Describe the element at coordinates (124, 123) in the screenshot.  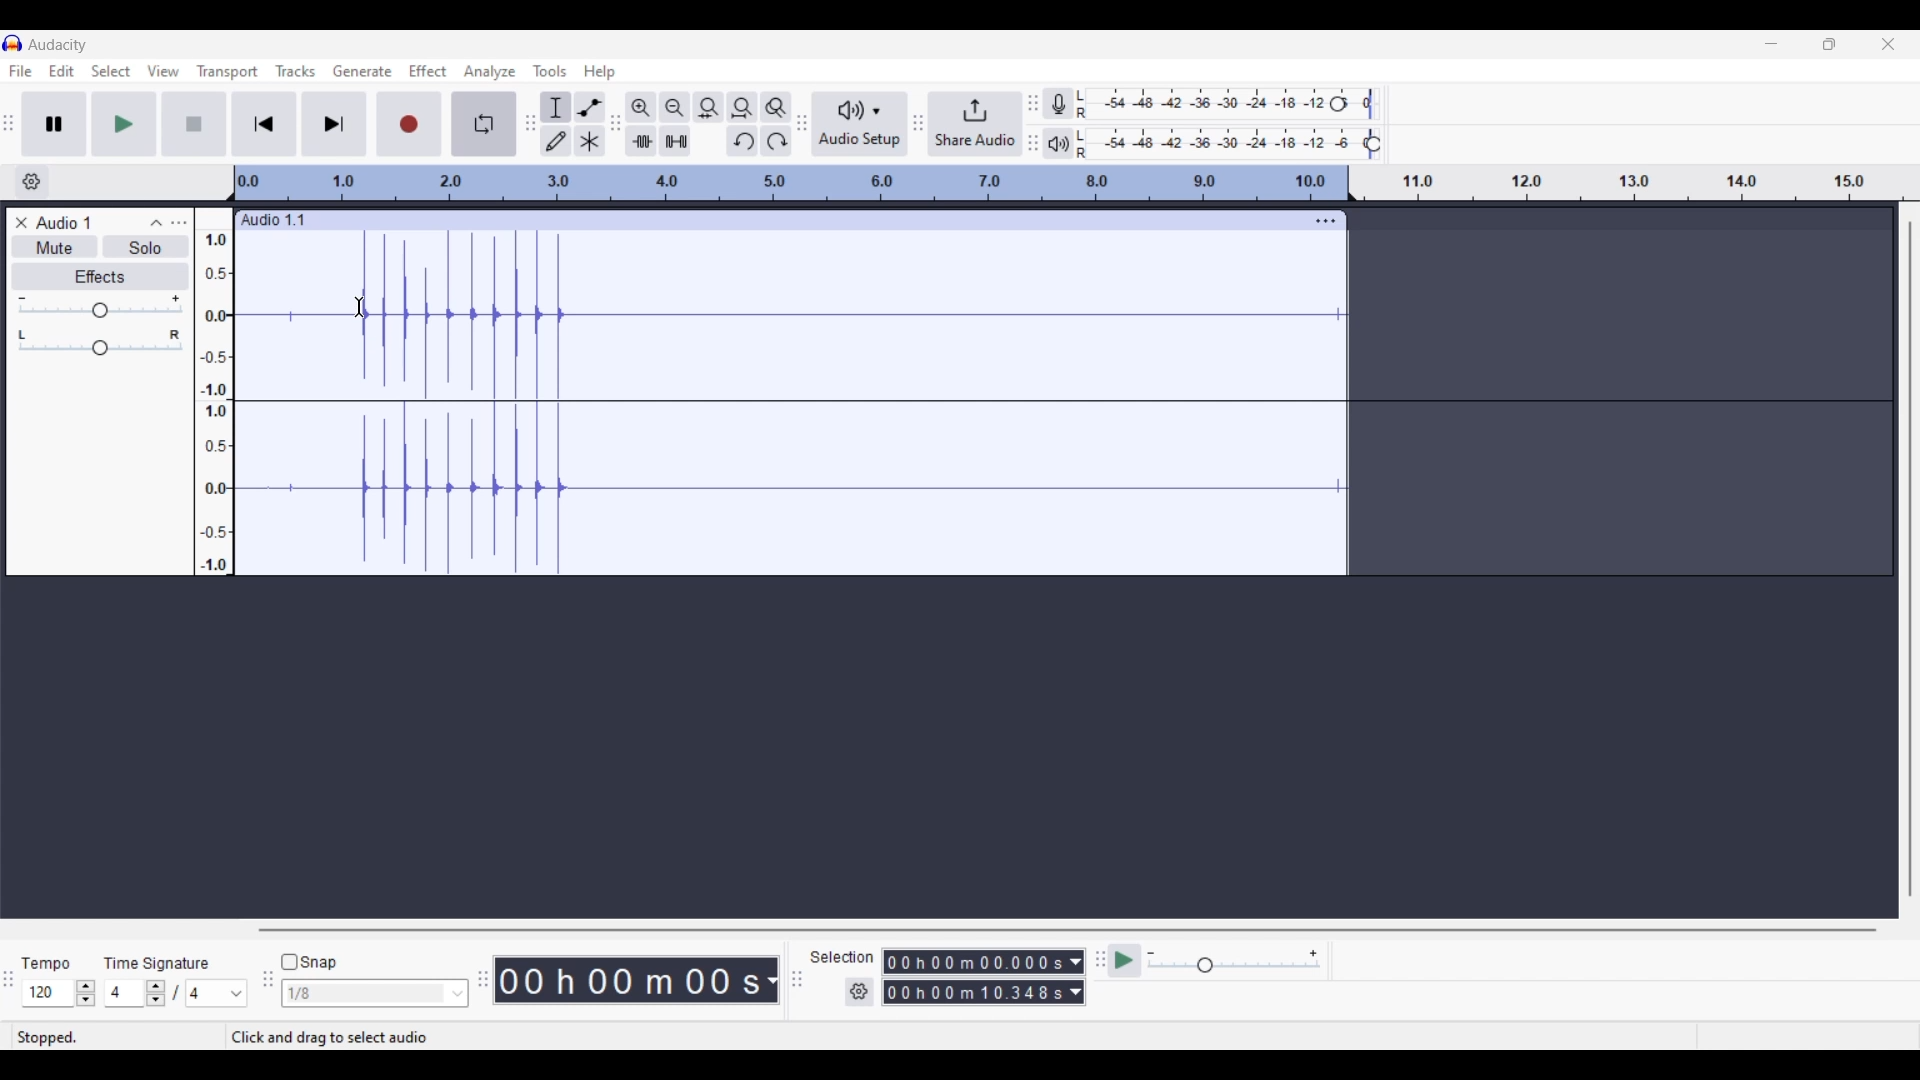
I see `Play/Play once` at that location.